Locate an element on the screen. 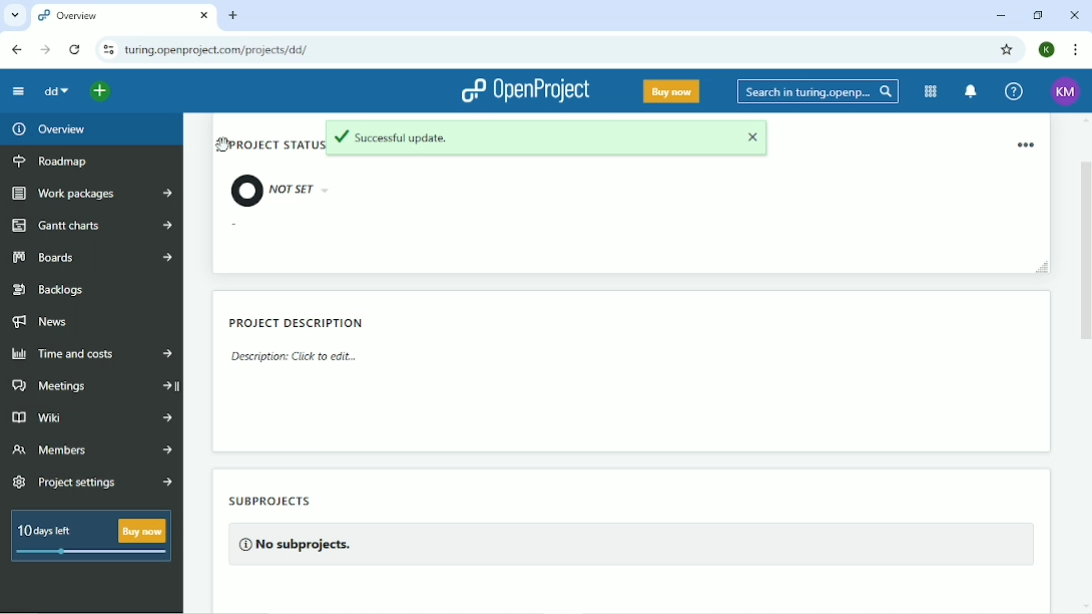  To notification center is located at coordinates (970, 91).